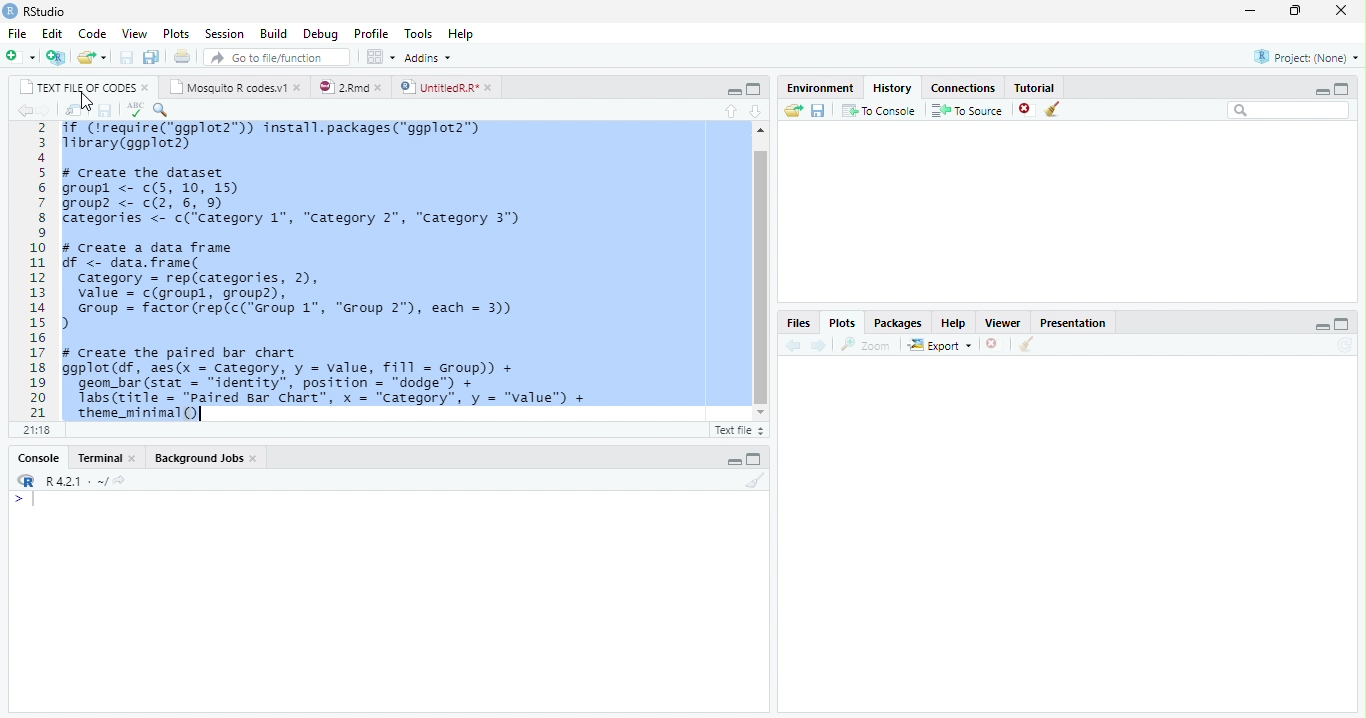  What do you see at coordinates (54, 56) in the screenshot?
I see `create a project` at bounding box center [54, 56].